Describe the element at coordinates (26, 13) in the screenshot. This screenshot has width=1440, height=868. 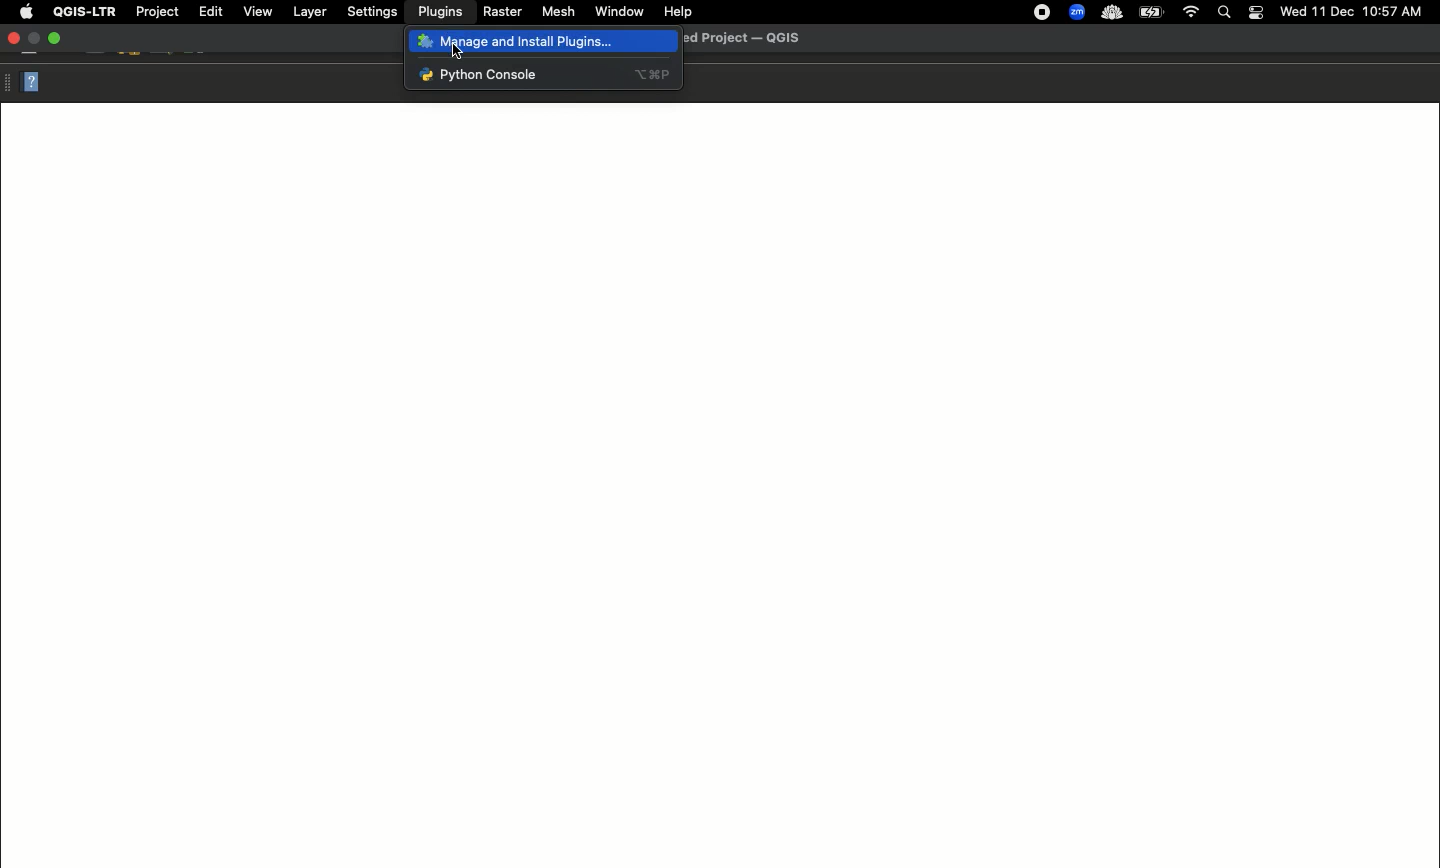
I see `Apple logo` at that location.